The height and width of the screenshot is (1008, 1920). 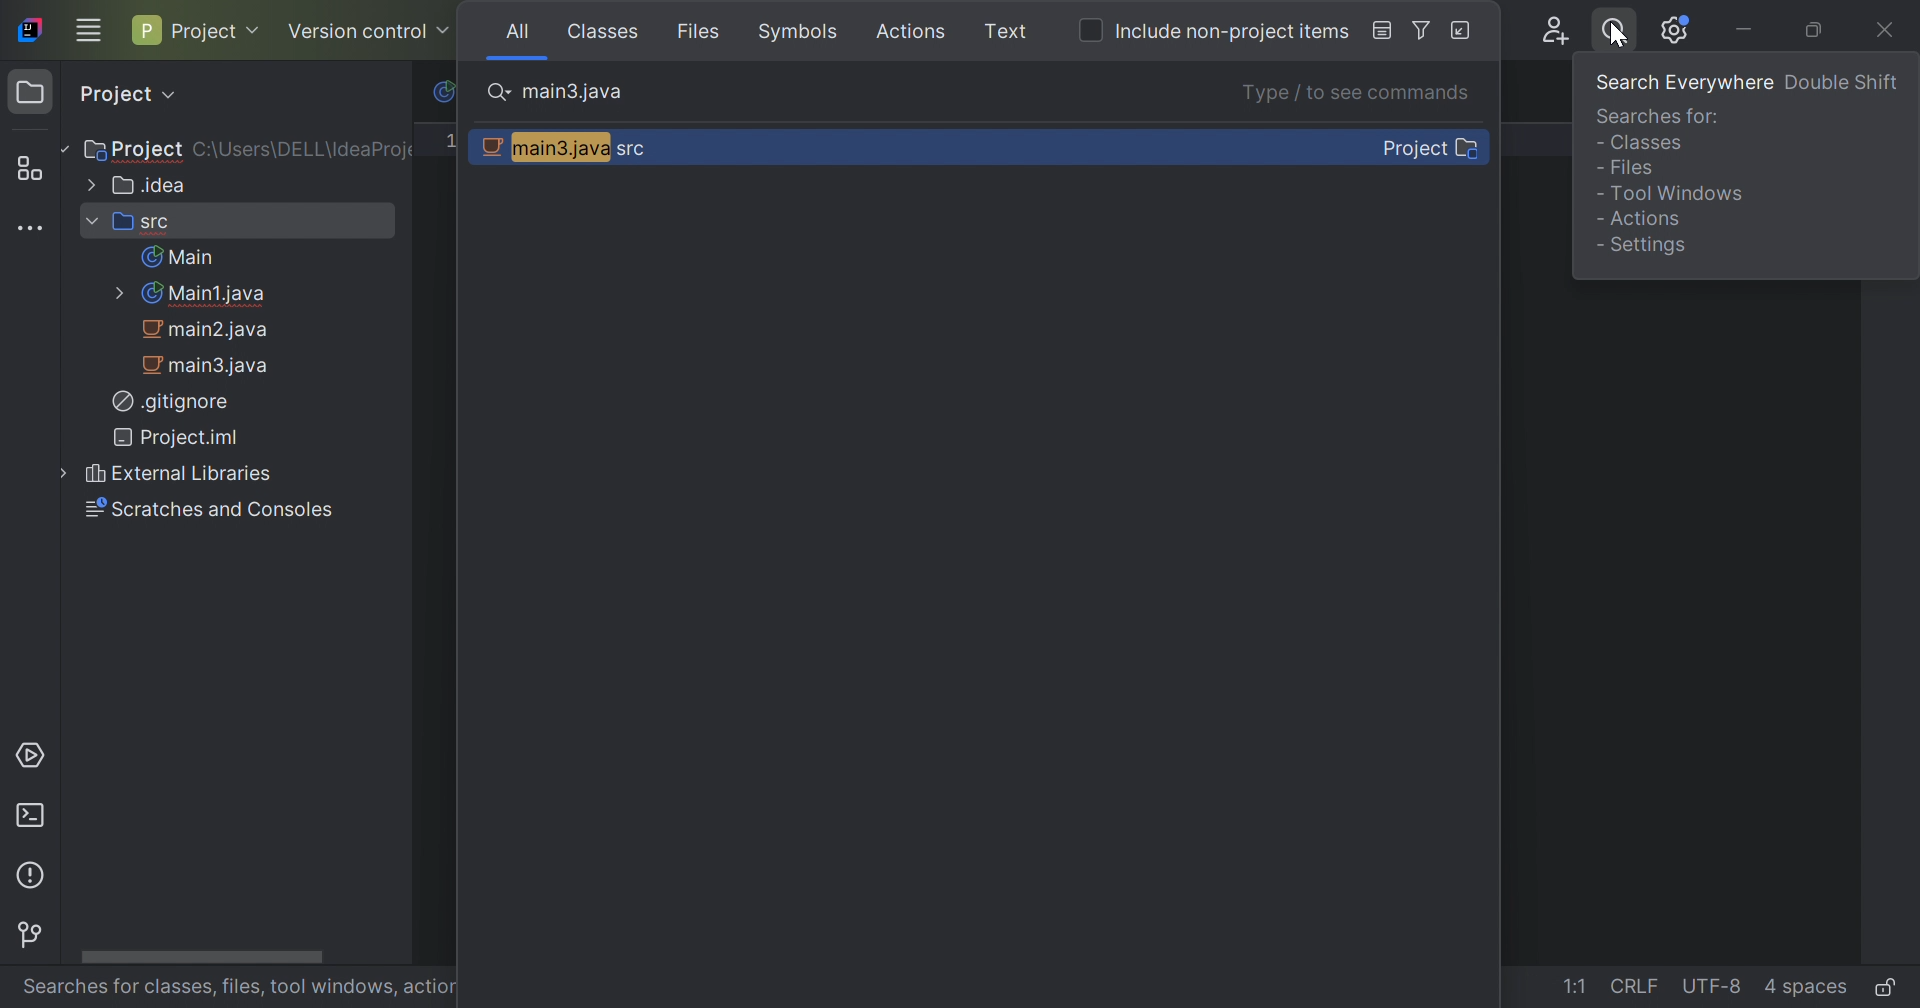 What do you see at coordinates (1576, 987) in the screenshot?
I see `1:1` at bounding box center [1576, 987].